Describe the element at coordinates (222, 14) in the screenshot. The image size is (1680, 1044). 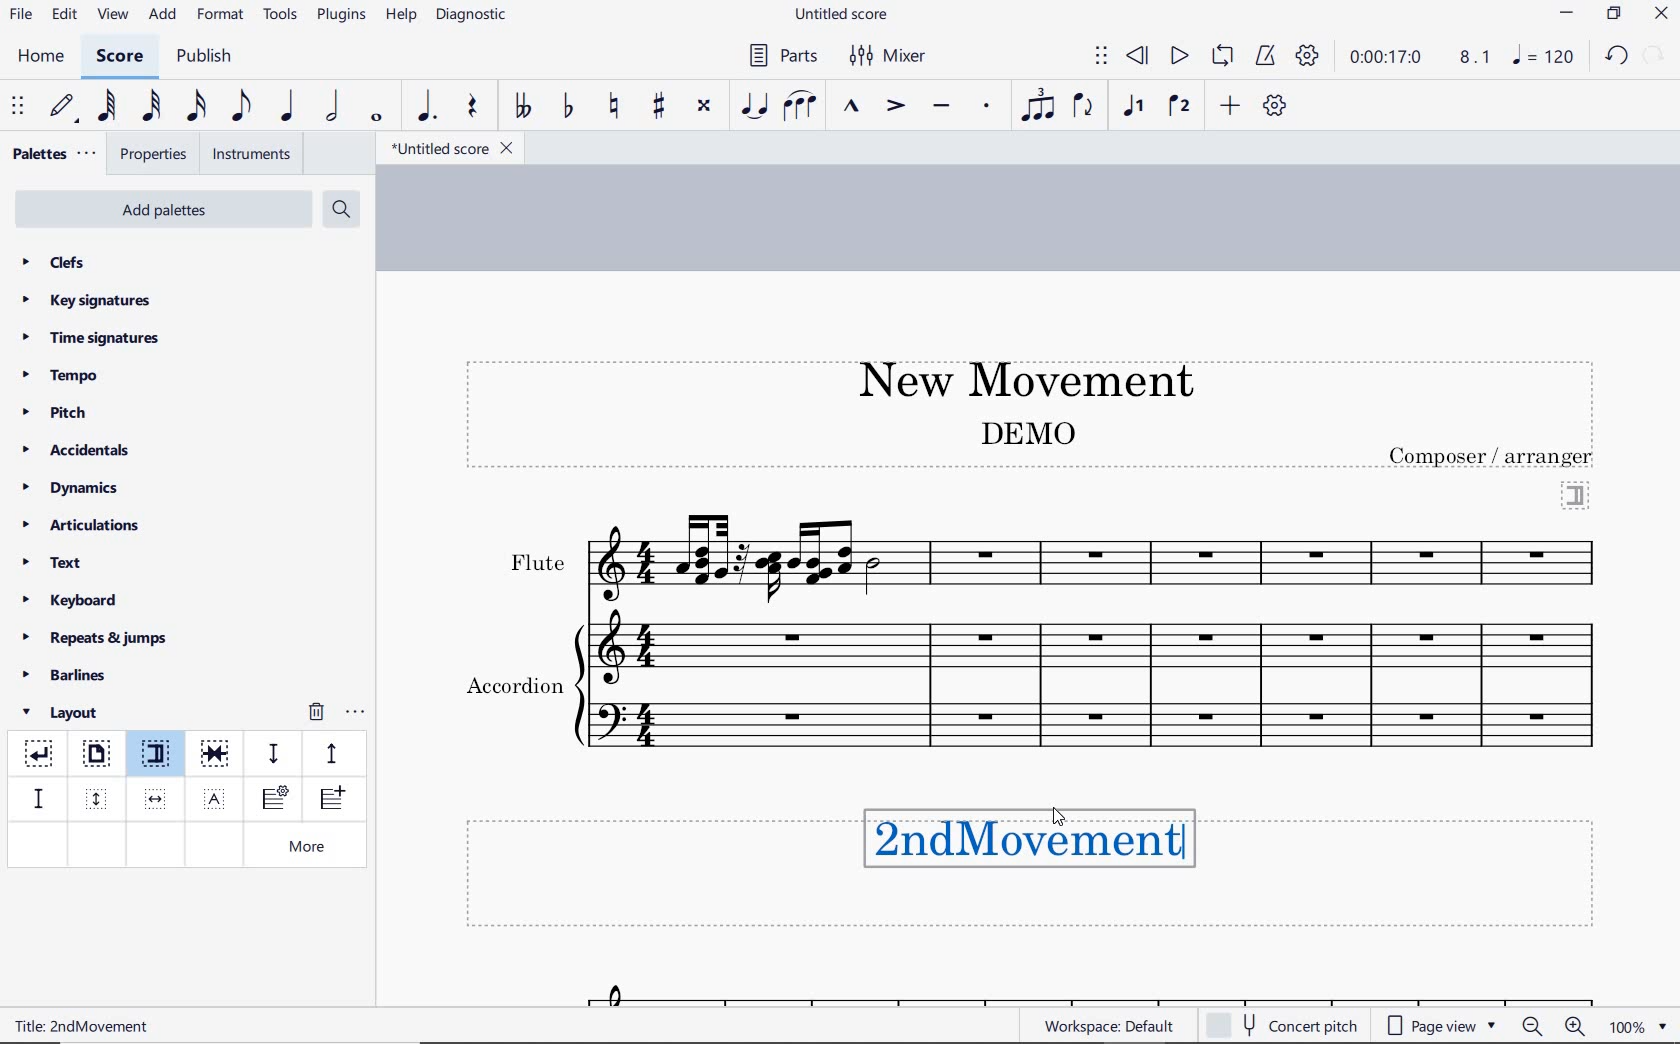
I see `format` at that location.